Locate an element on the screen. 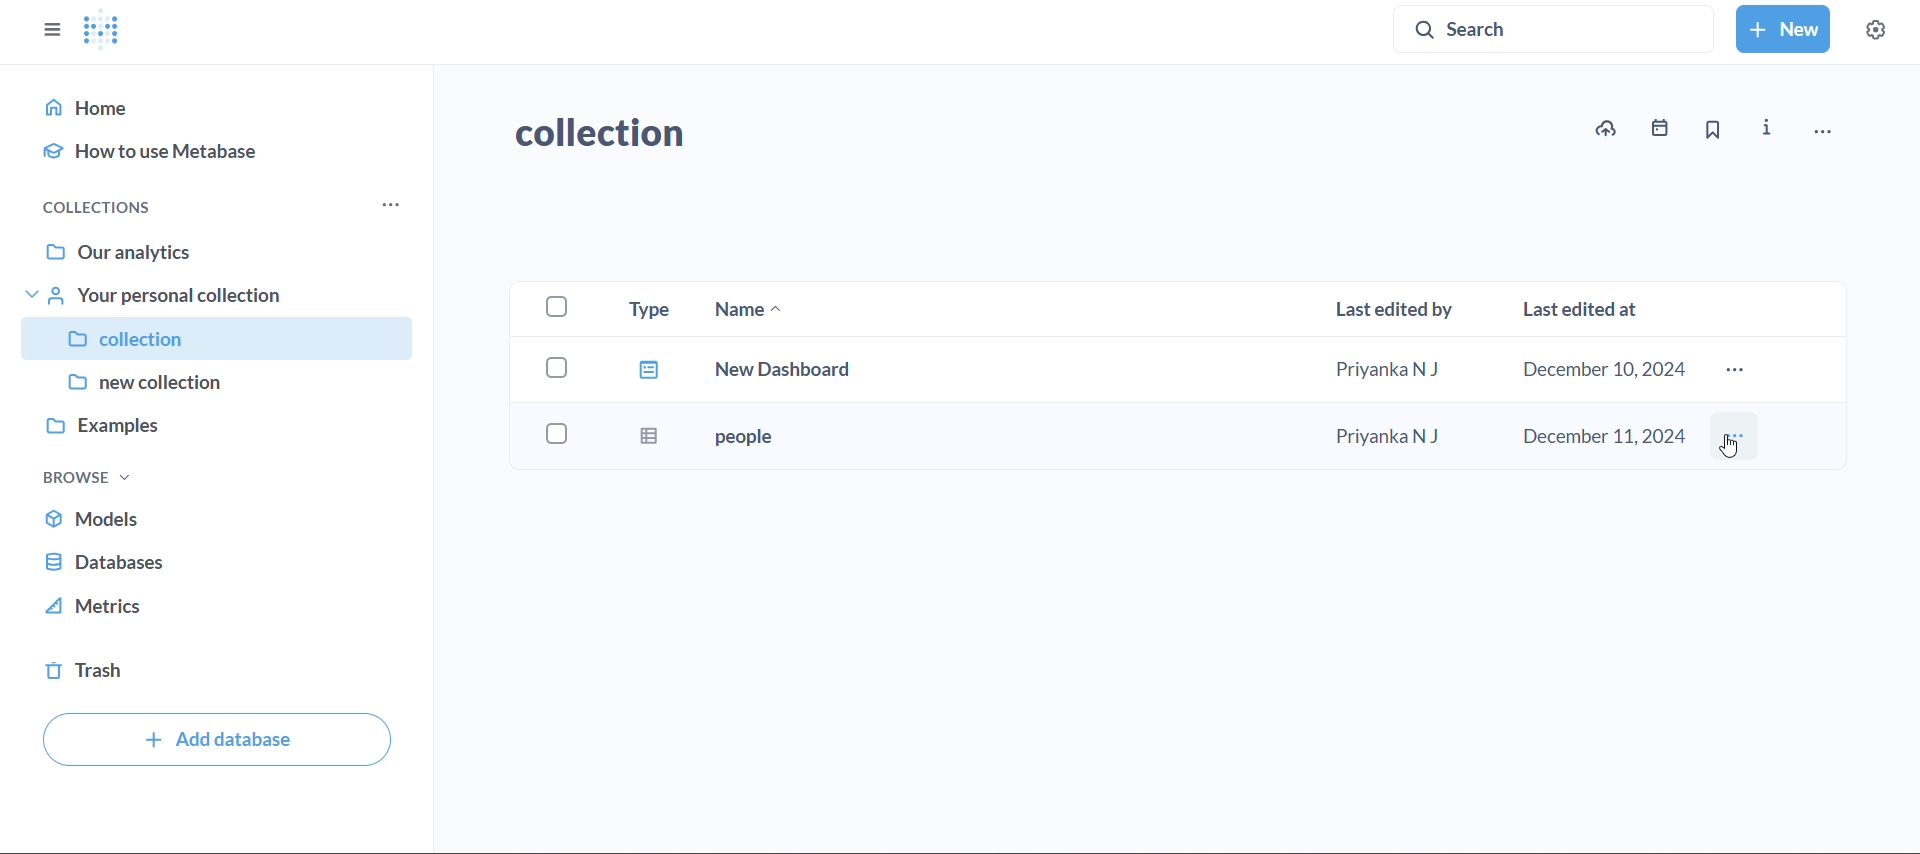 This screenshot has width=1920, height=854. close sidebars is located at coordinates (51, 28).